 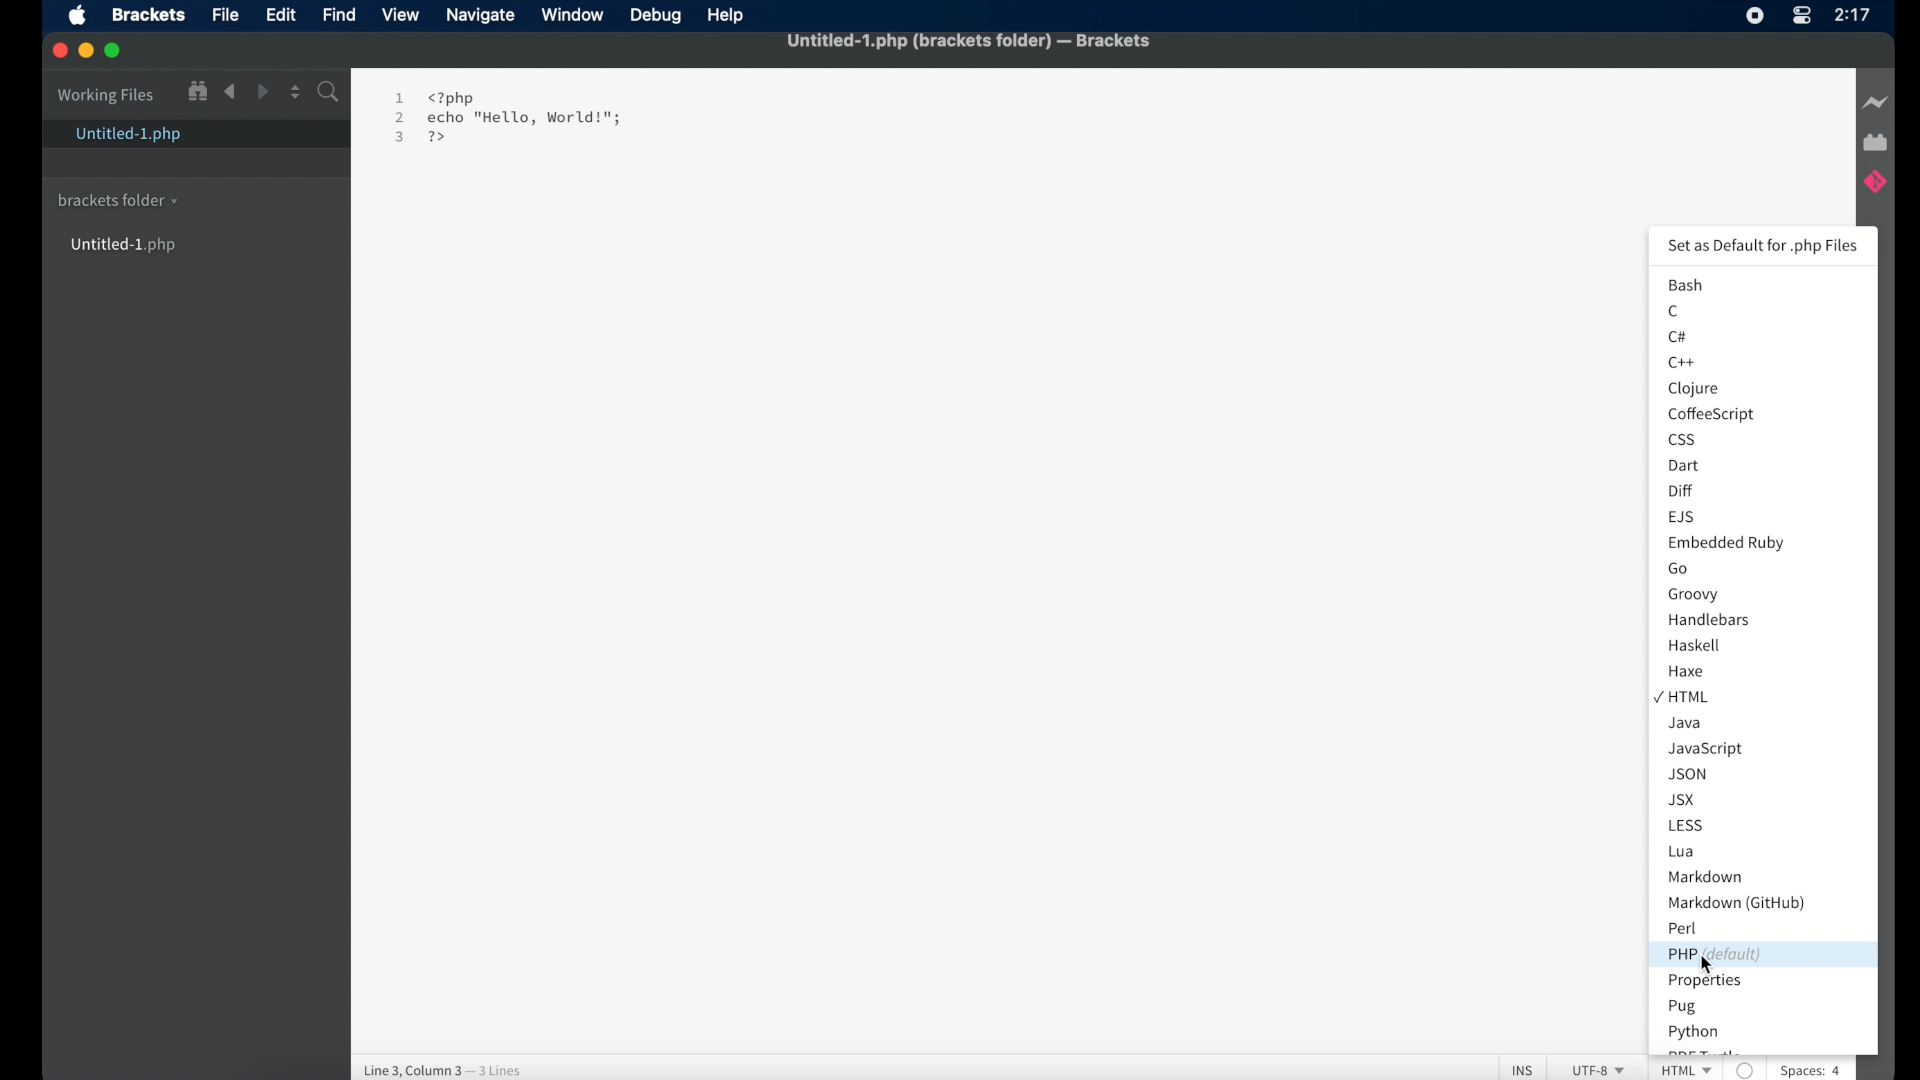 What do you see at coordinates (1685, 363) in the screenshot?
I see `c++` at bounding box center [1685, 363].